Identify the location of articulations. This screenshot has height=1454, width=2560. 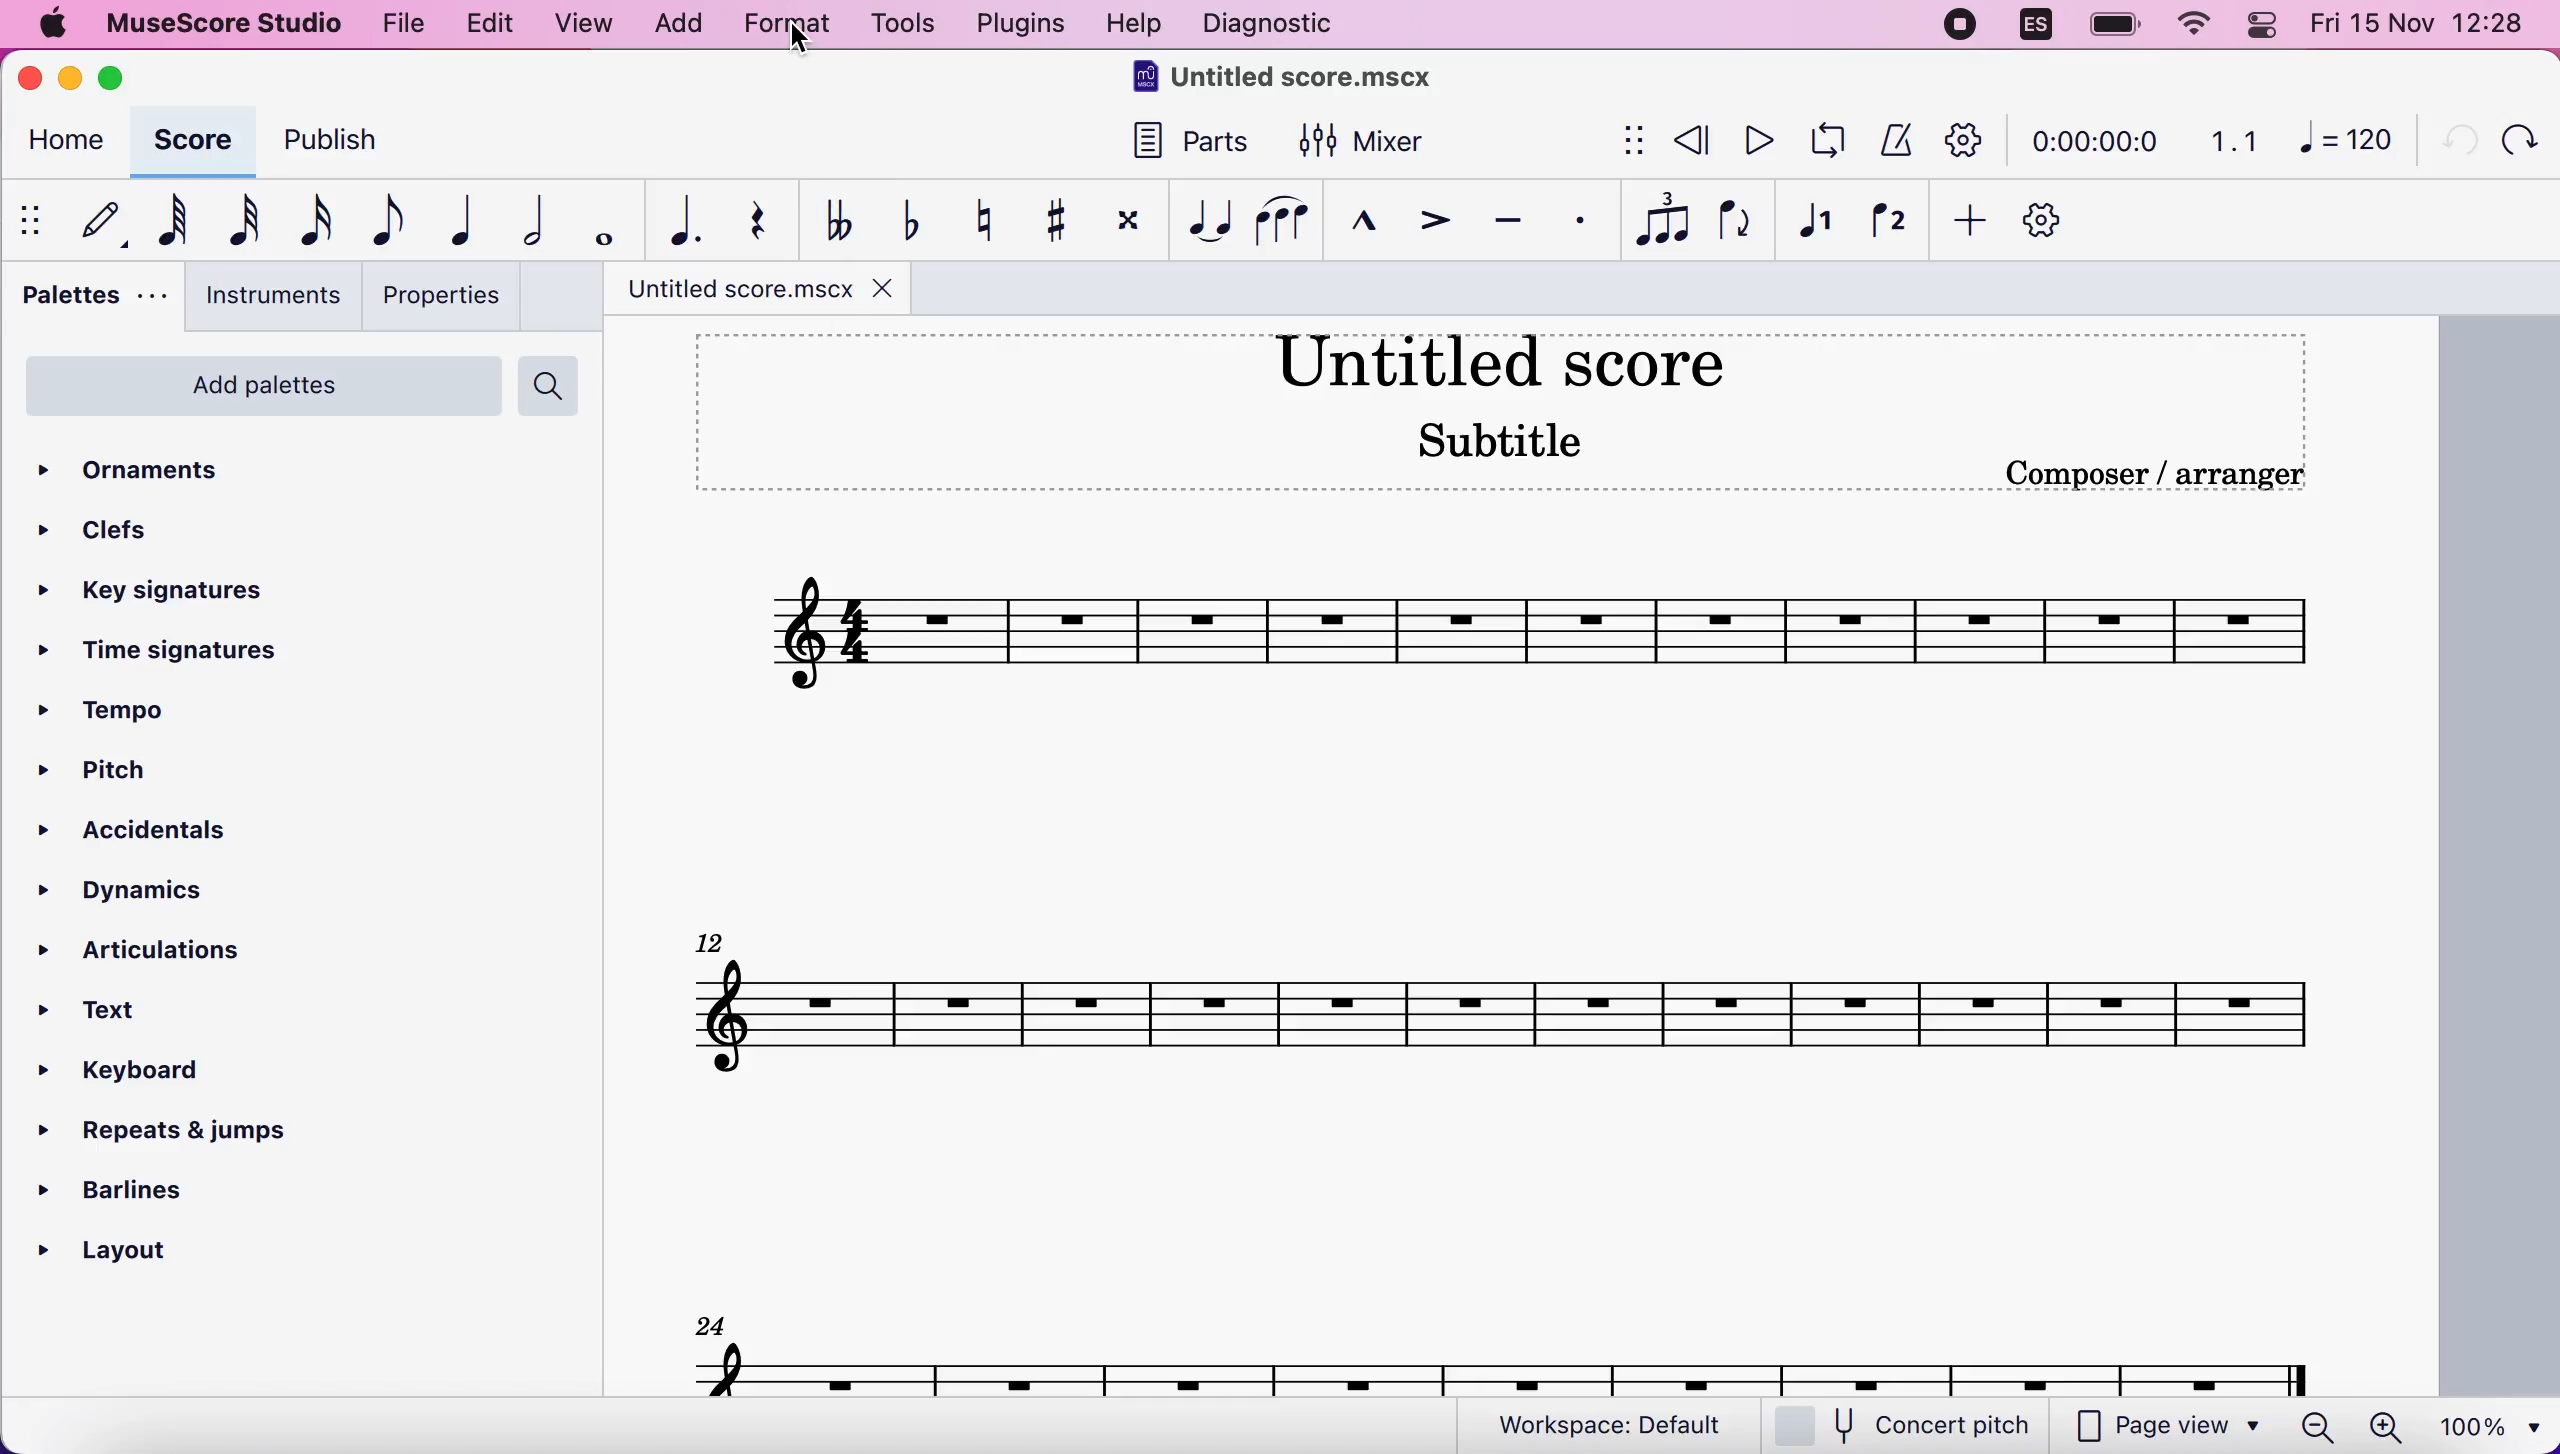
(157, 947).